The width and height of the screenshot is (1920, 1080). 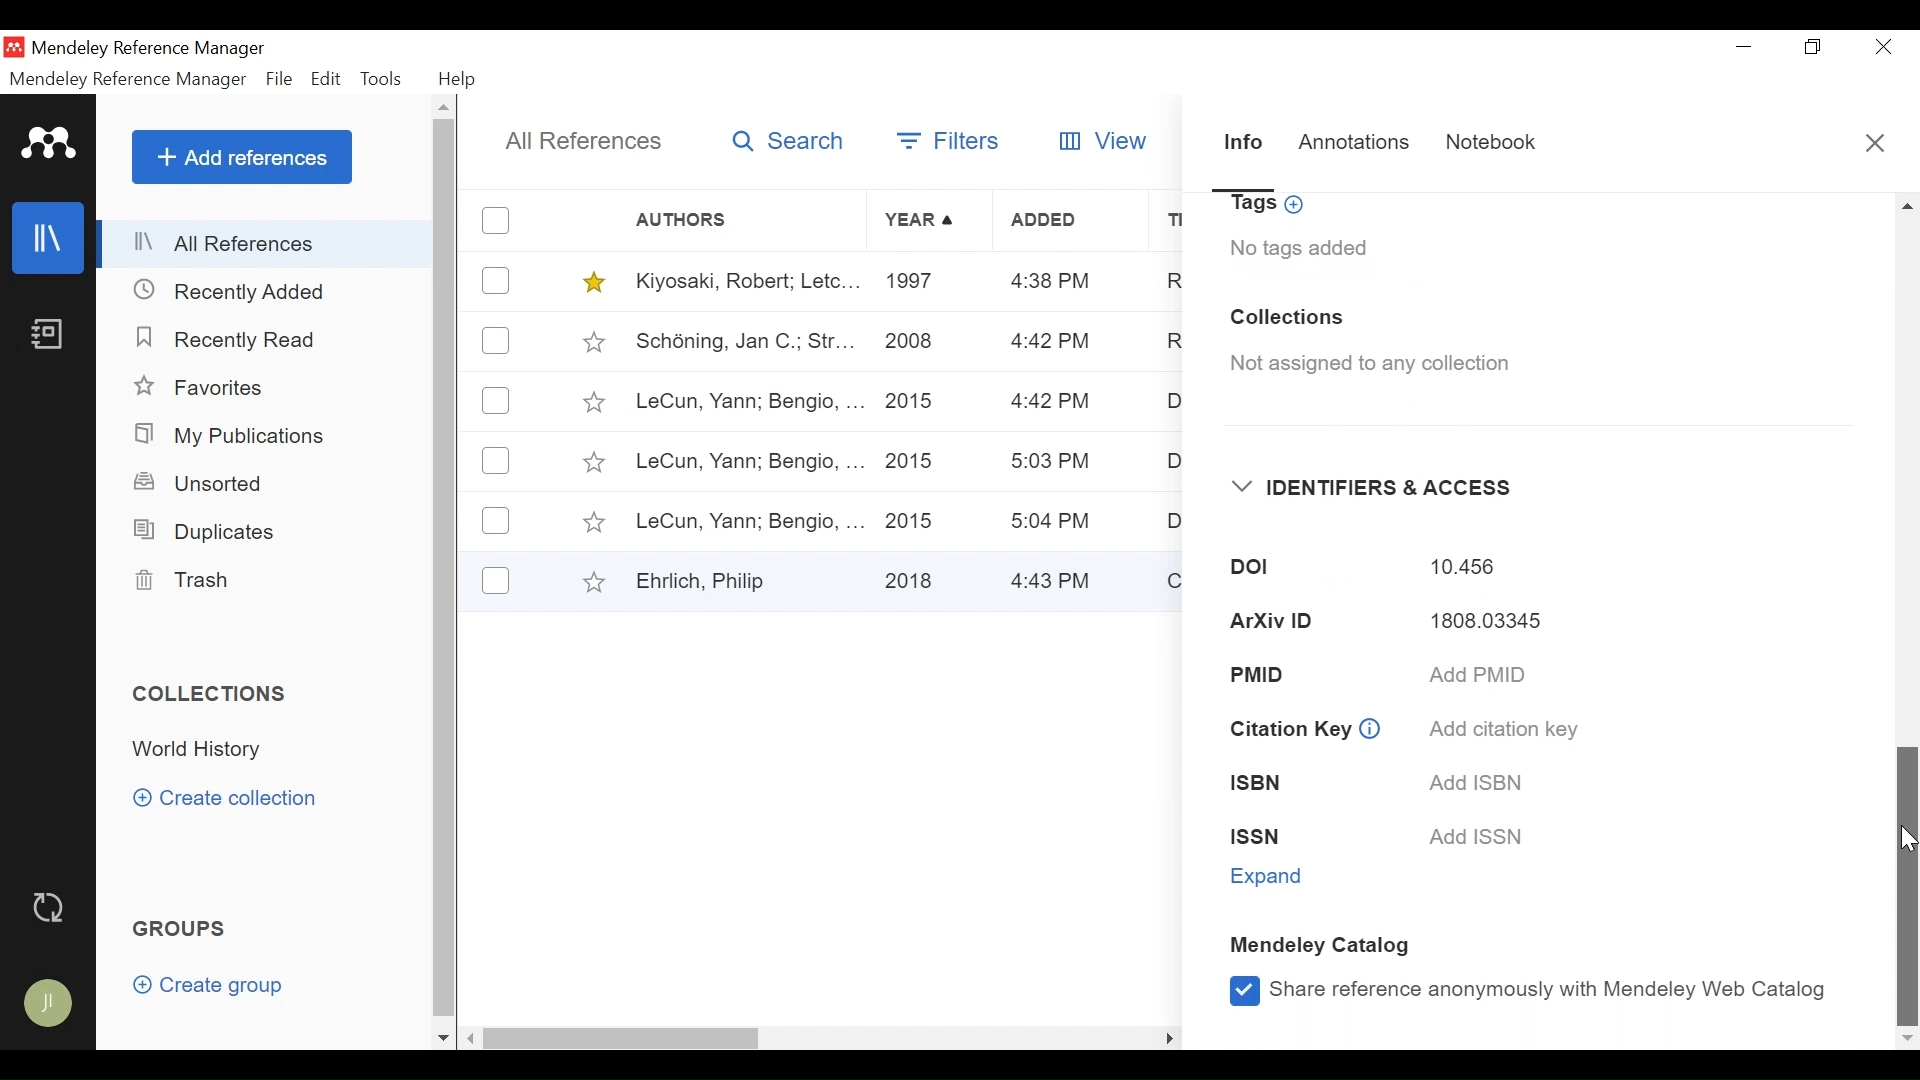 I want to click on (un)Select, so click(x=496, y=342).